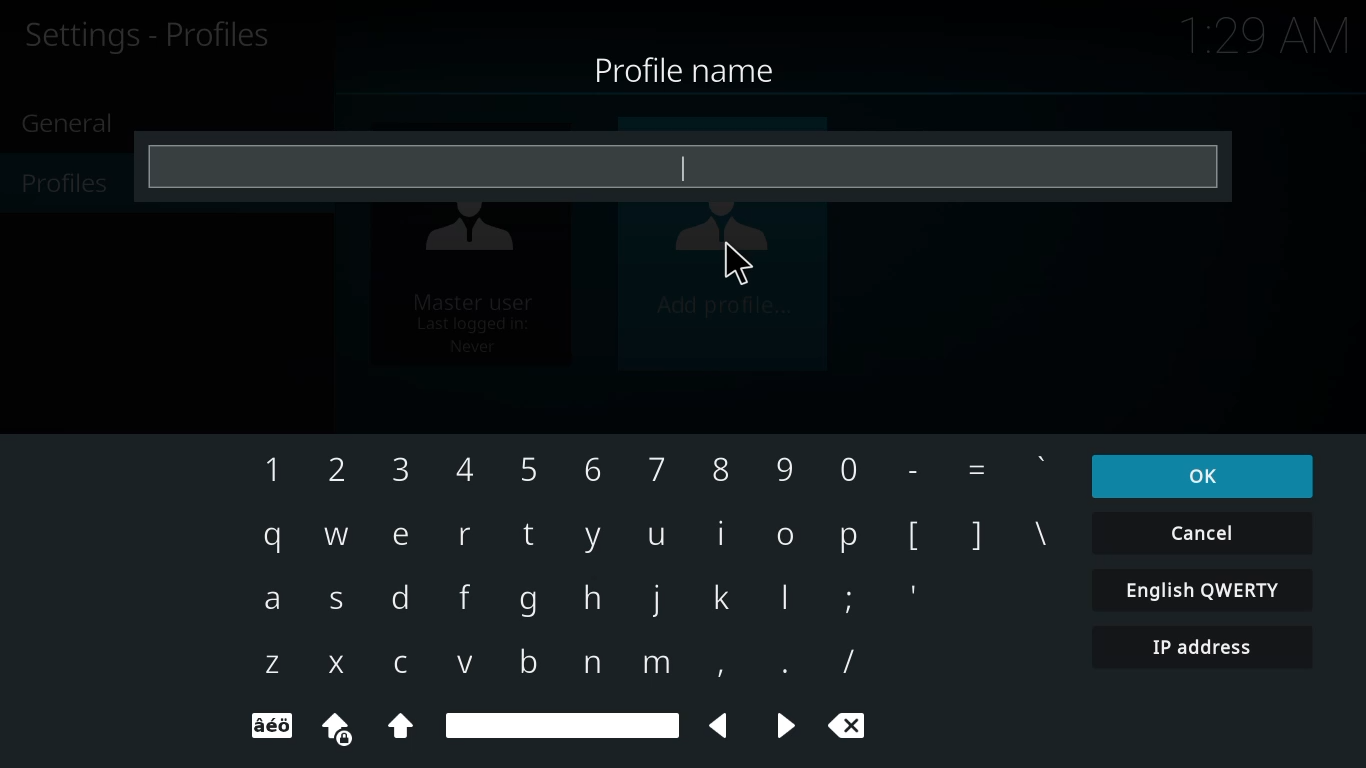 The height and width of the screenshot is (768, 1366). What do you see at coordinates (332, 532) in the screenshot?
I see `w` at bounding box center [332, 532].